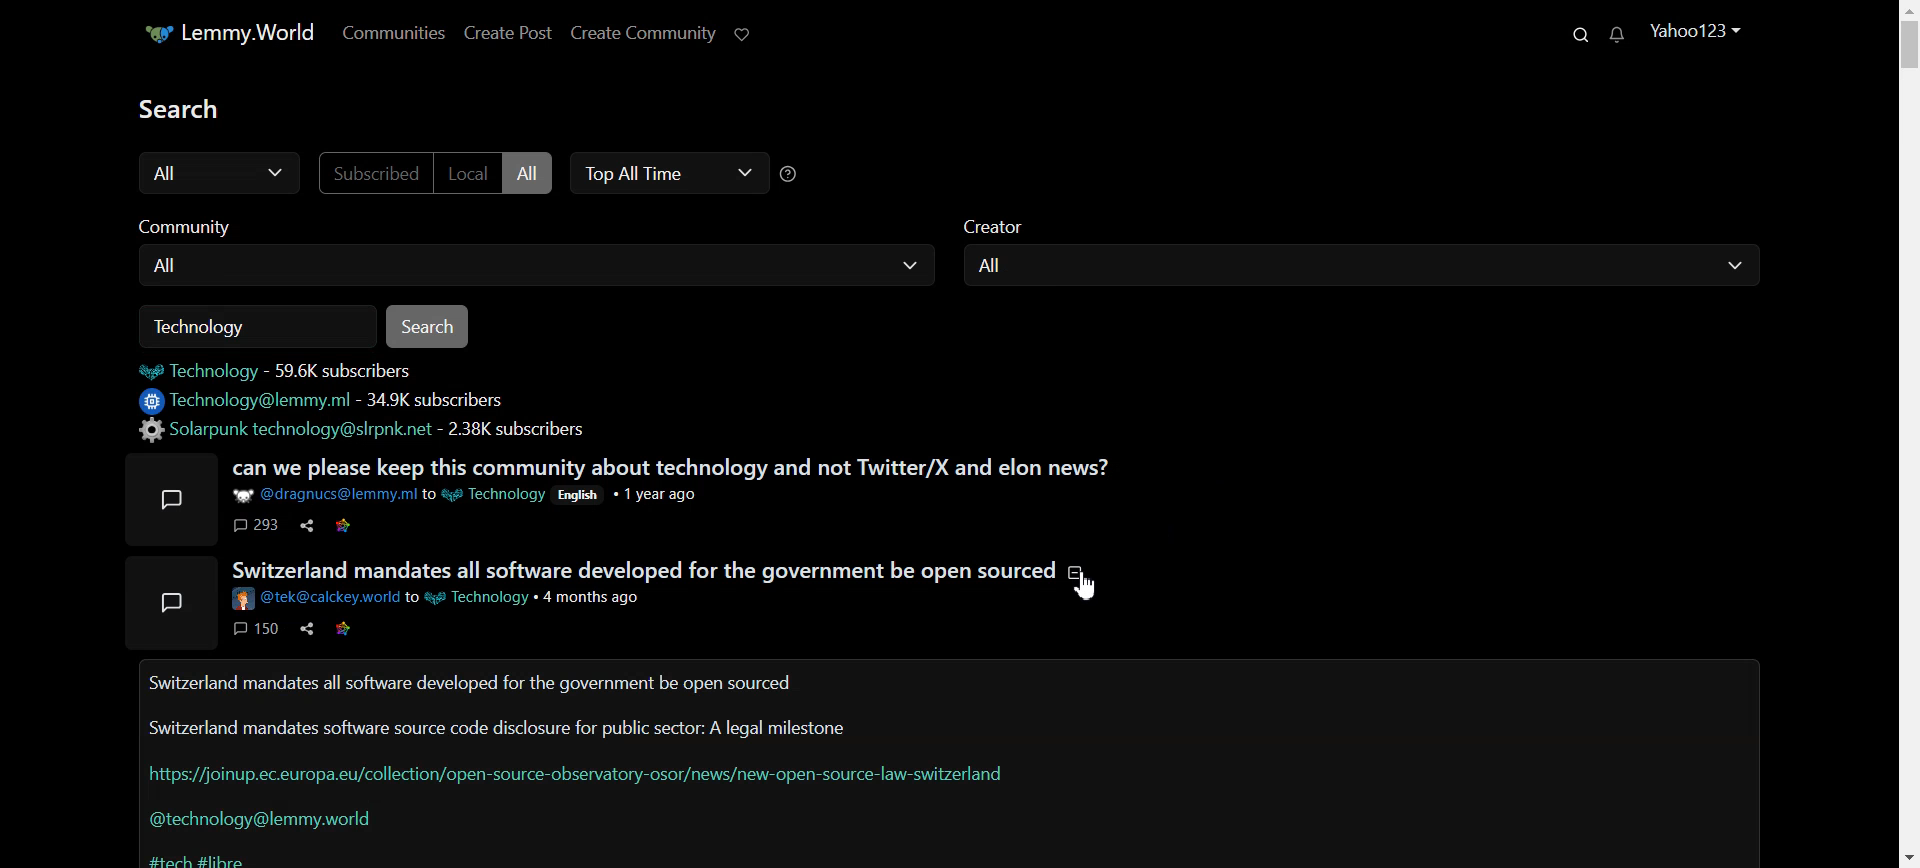 This screenshot has width=1920, height=868. Describe the element at coordinates (1010, 223) in the screenshot. I see `Creator` at that location.